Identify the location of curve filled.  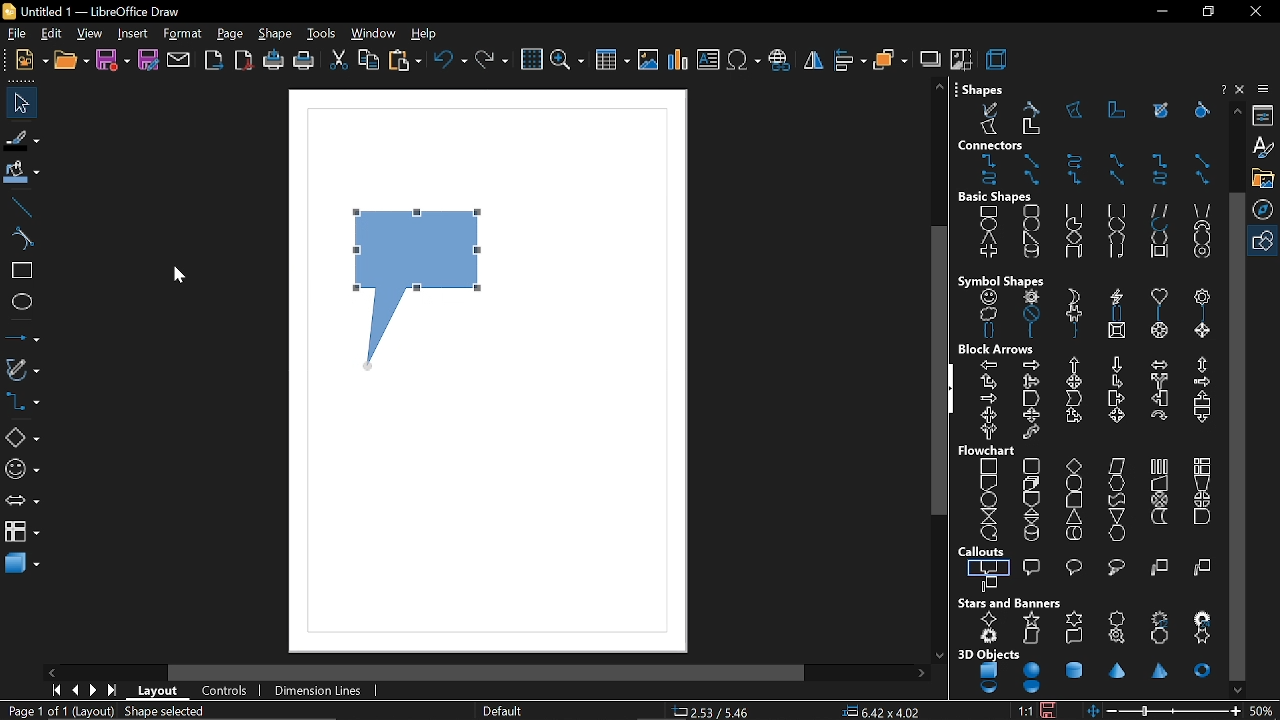
(1198, 111).